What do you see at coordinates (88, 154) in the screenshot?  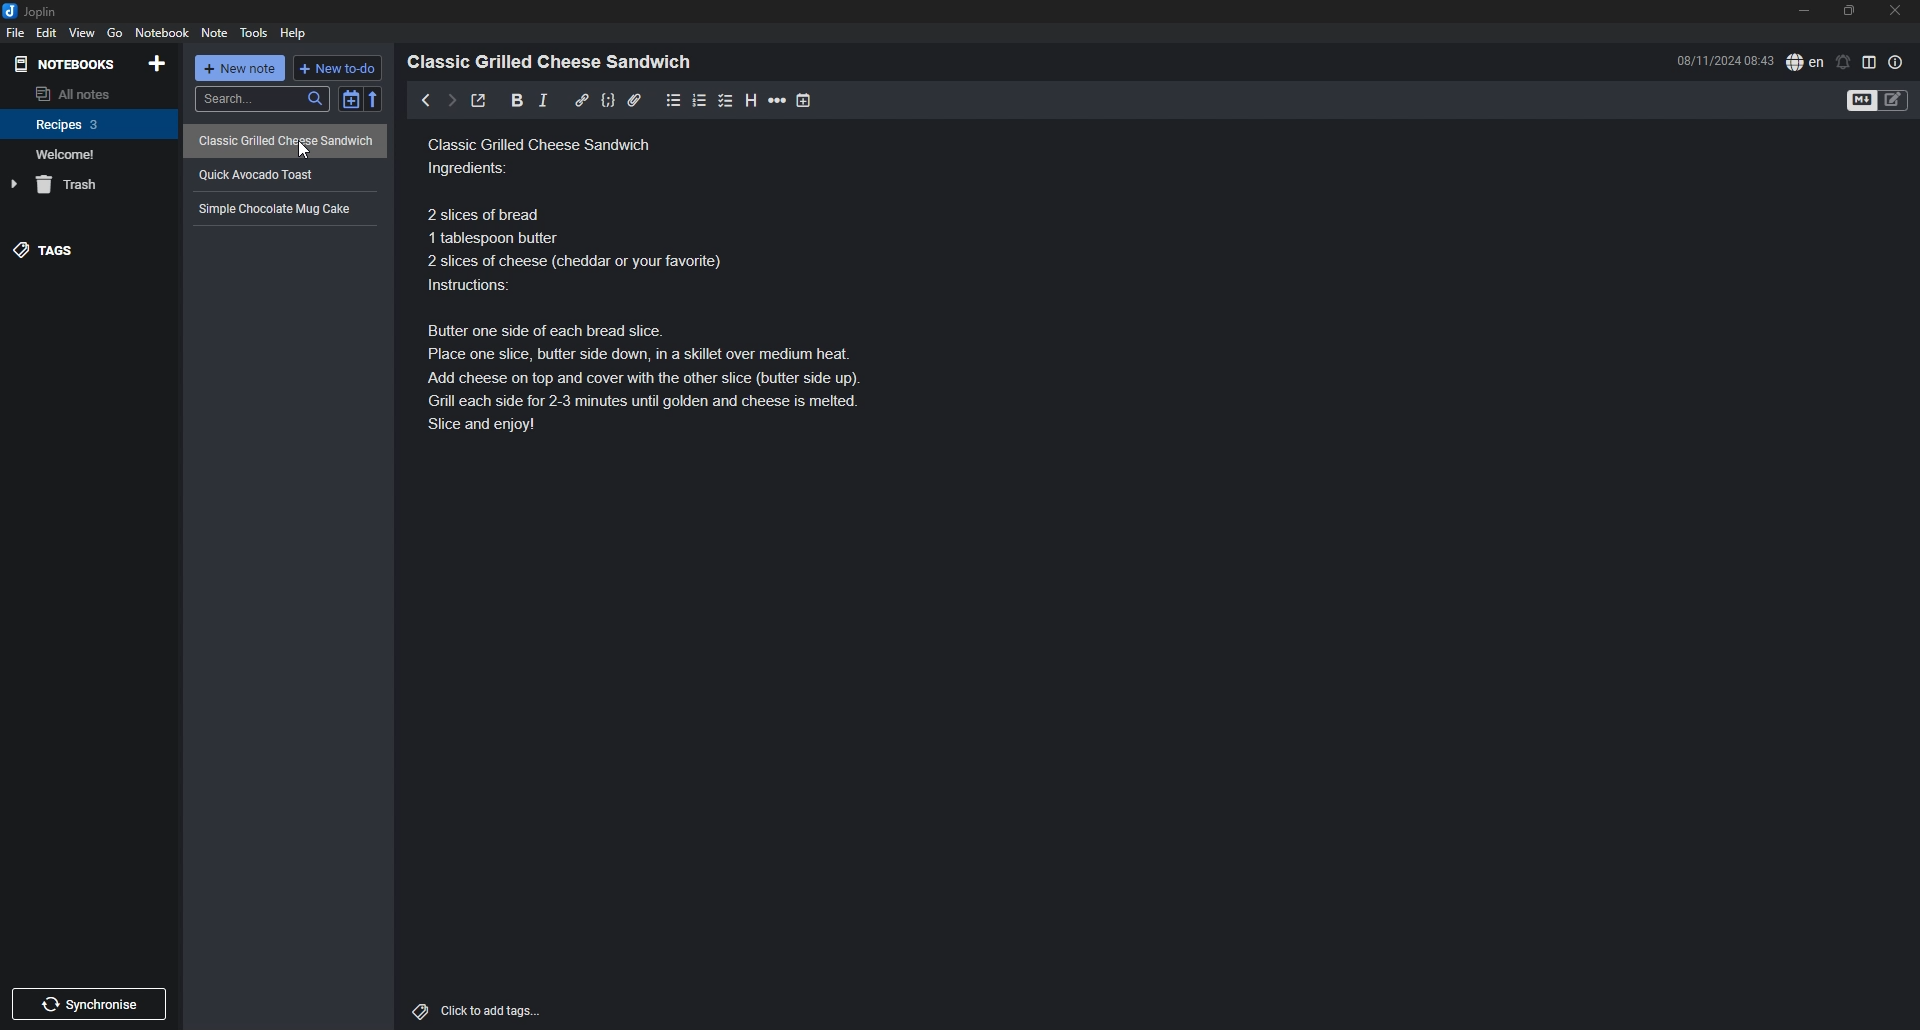 I see `notebook` at bounding box center [88, 154].